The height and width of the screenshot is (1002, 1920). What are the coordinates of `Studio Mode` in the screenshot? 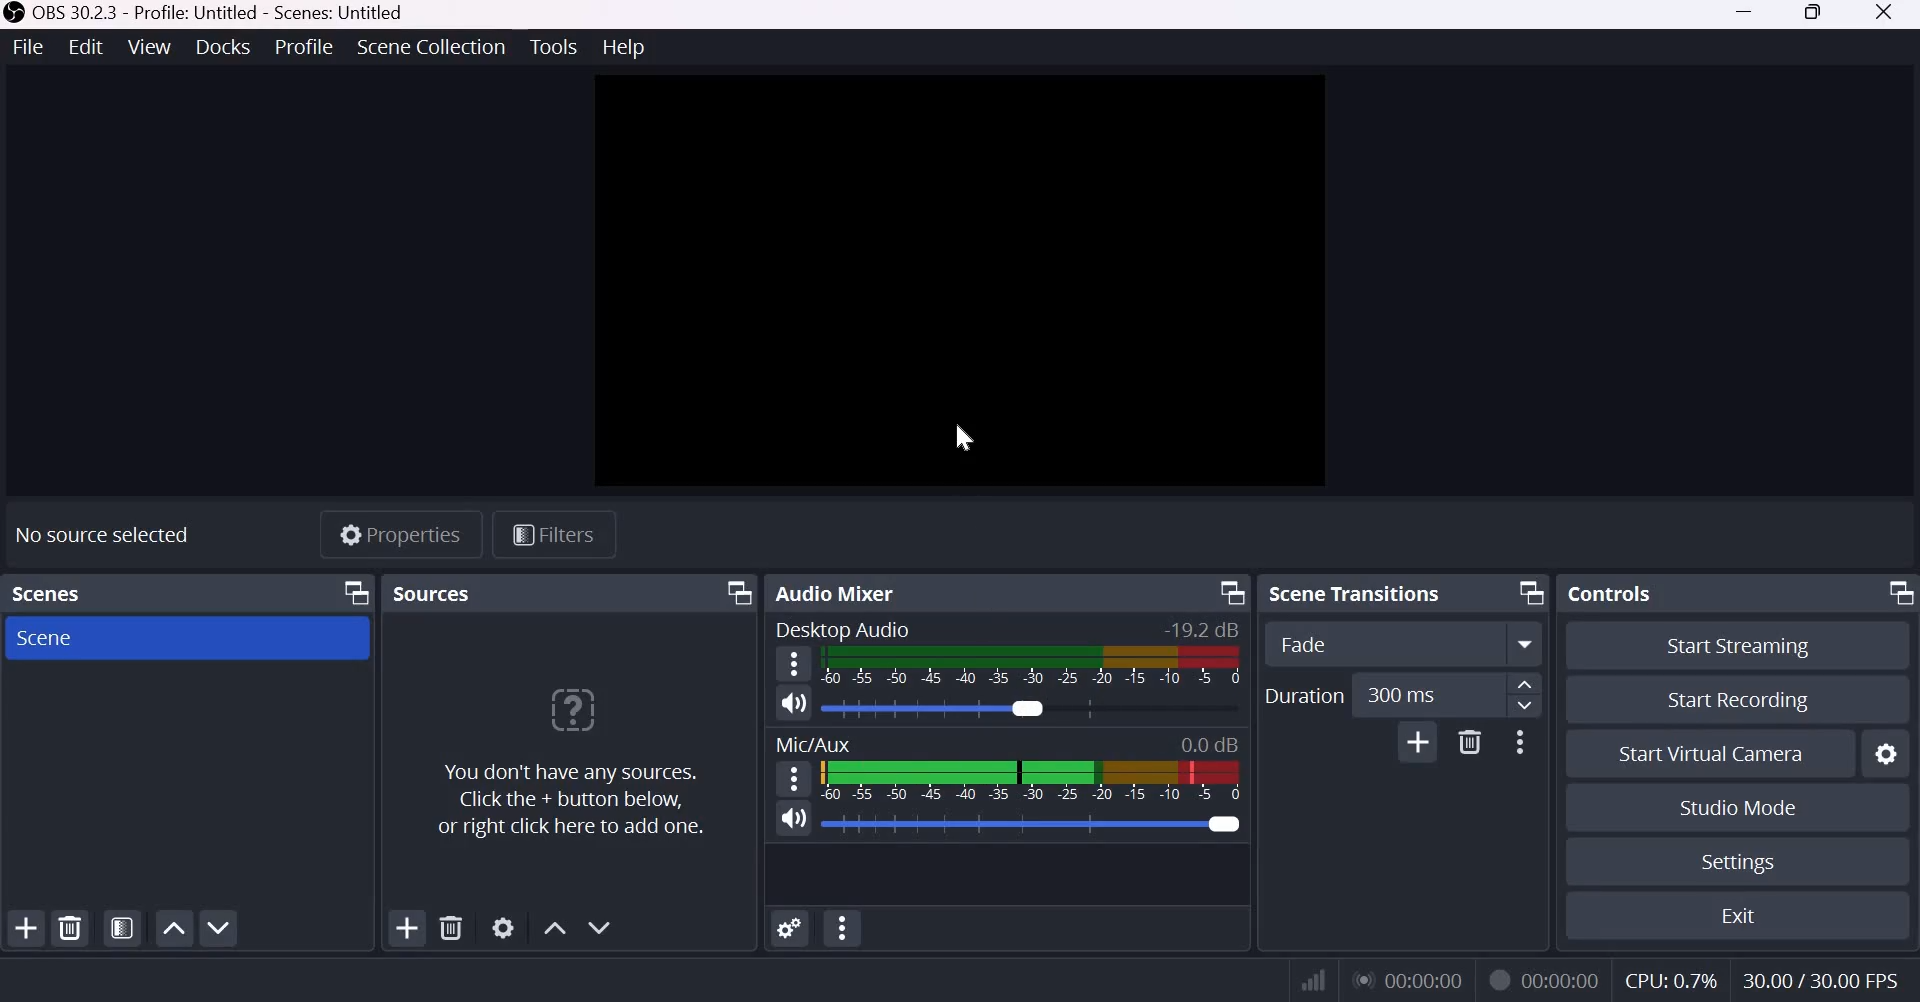 It's located at (1736, 808).